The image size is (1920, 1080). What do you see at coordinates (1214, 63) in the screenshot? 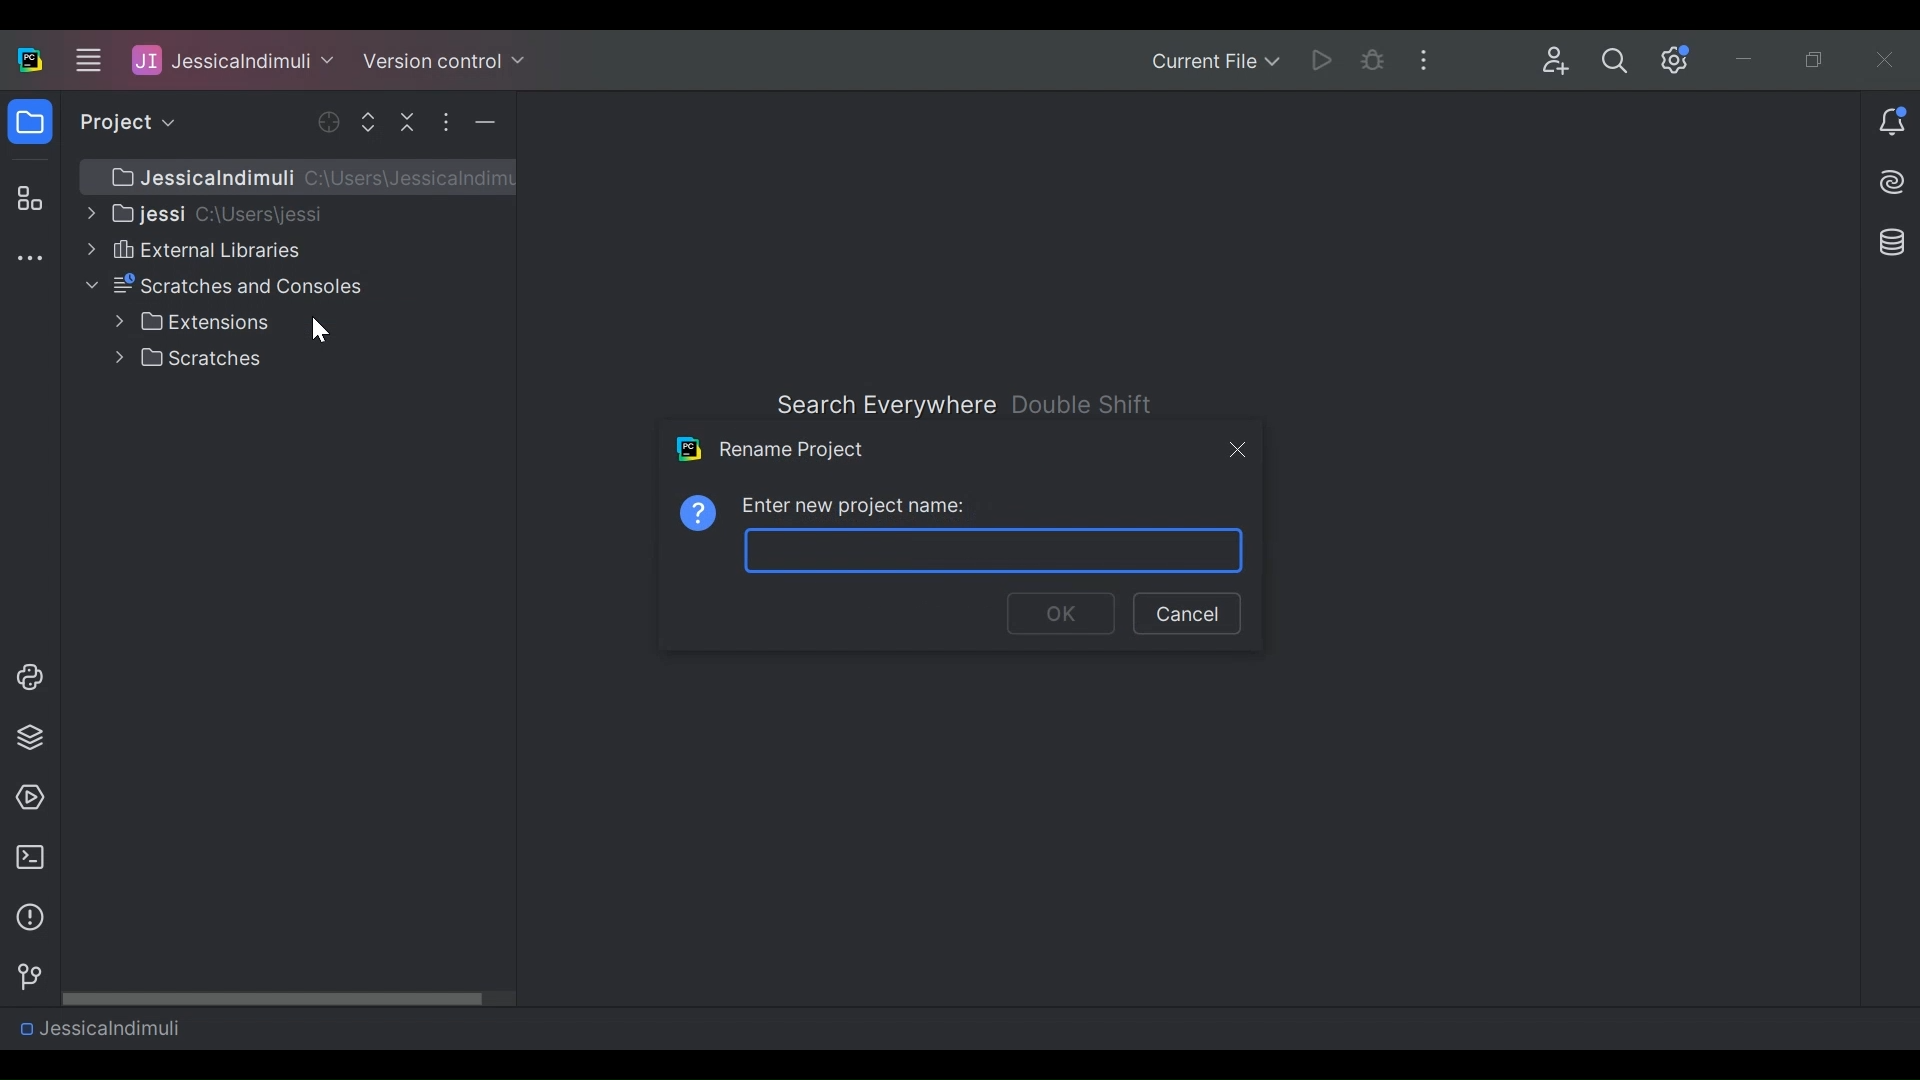
I see `Current File` at bounding box center [1214, 63].